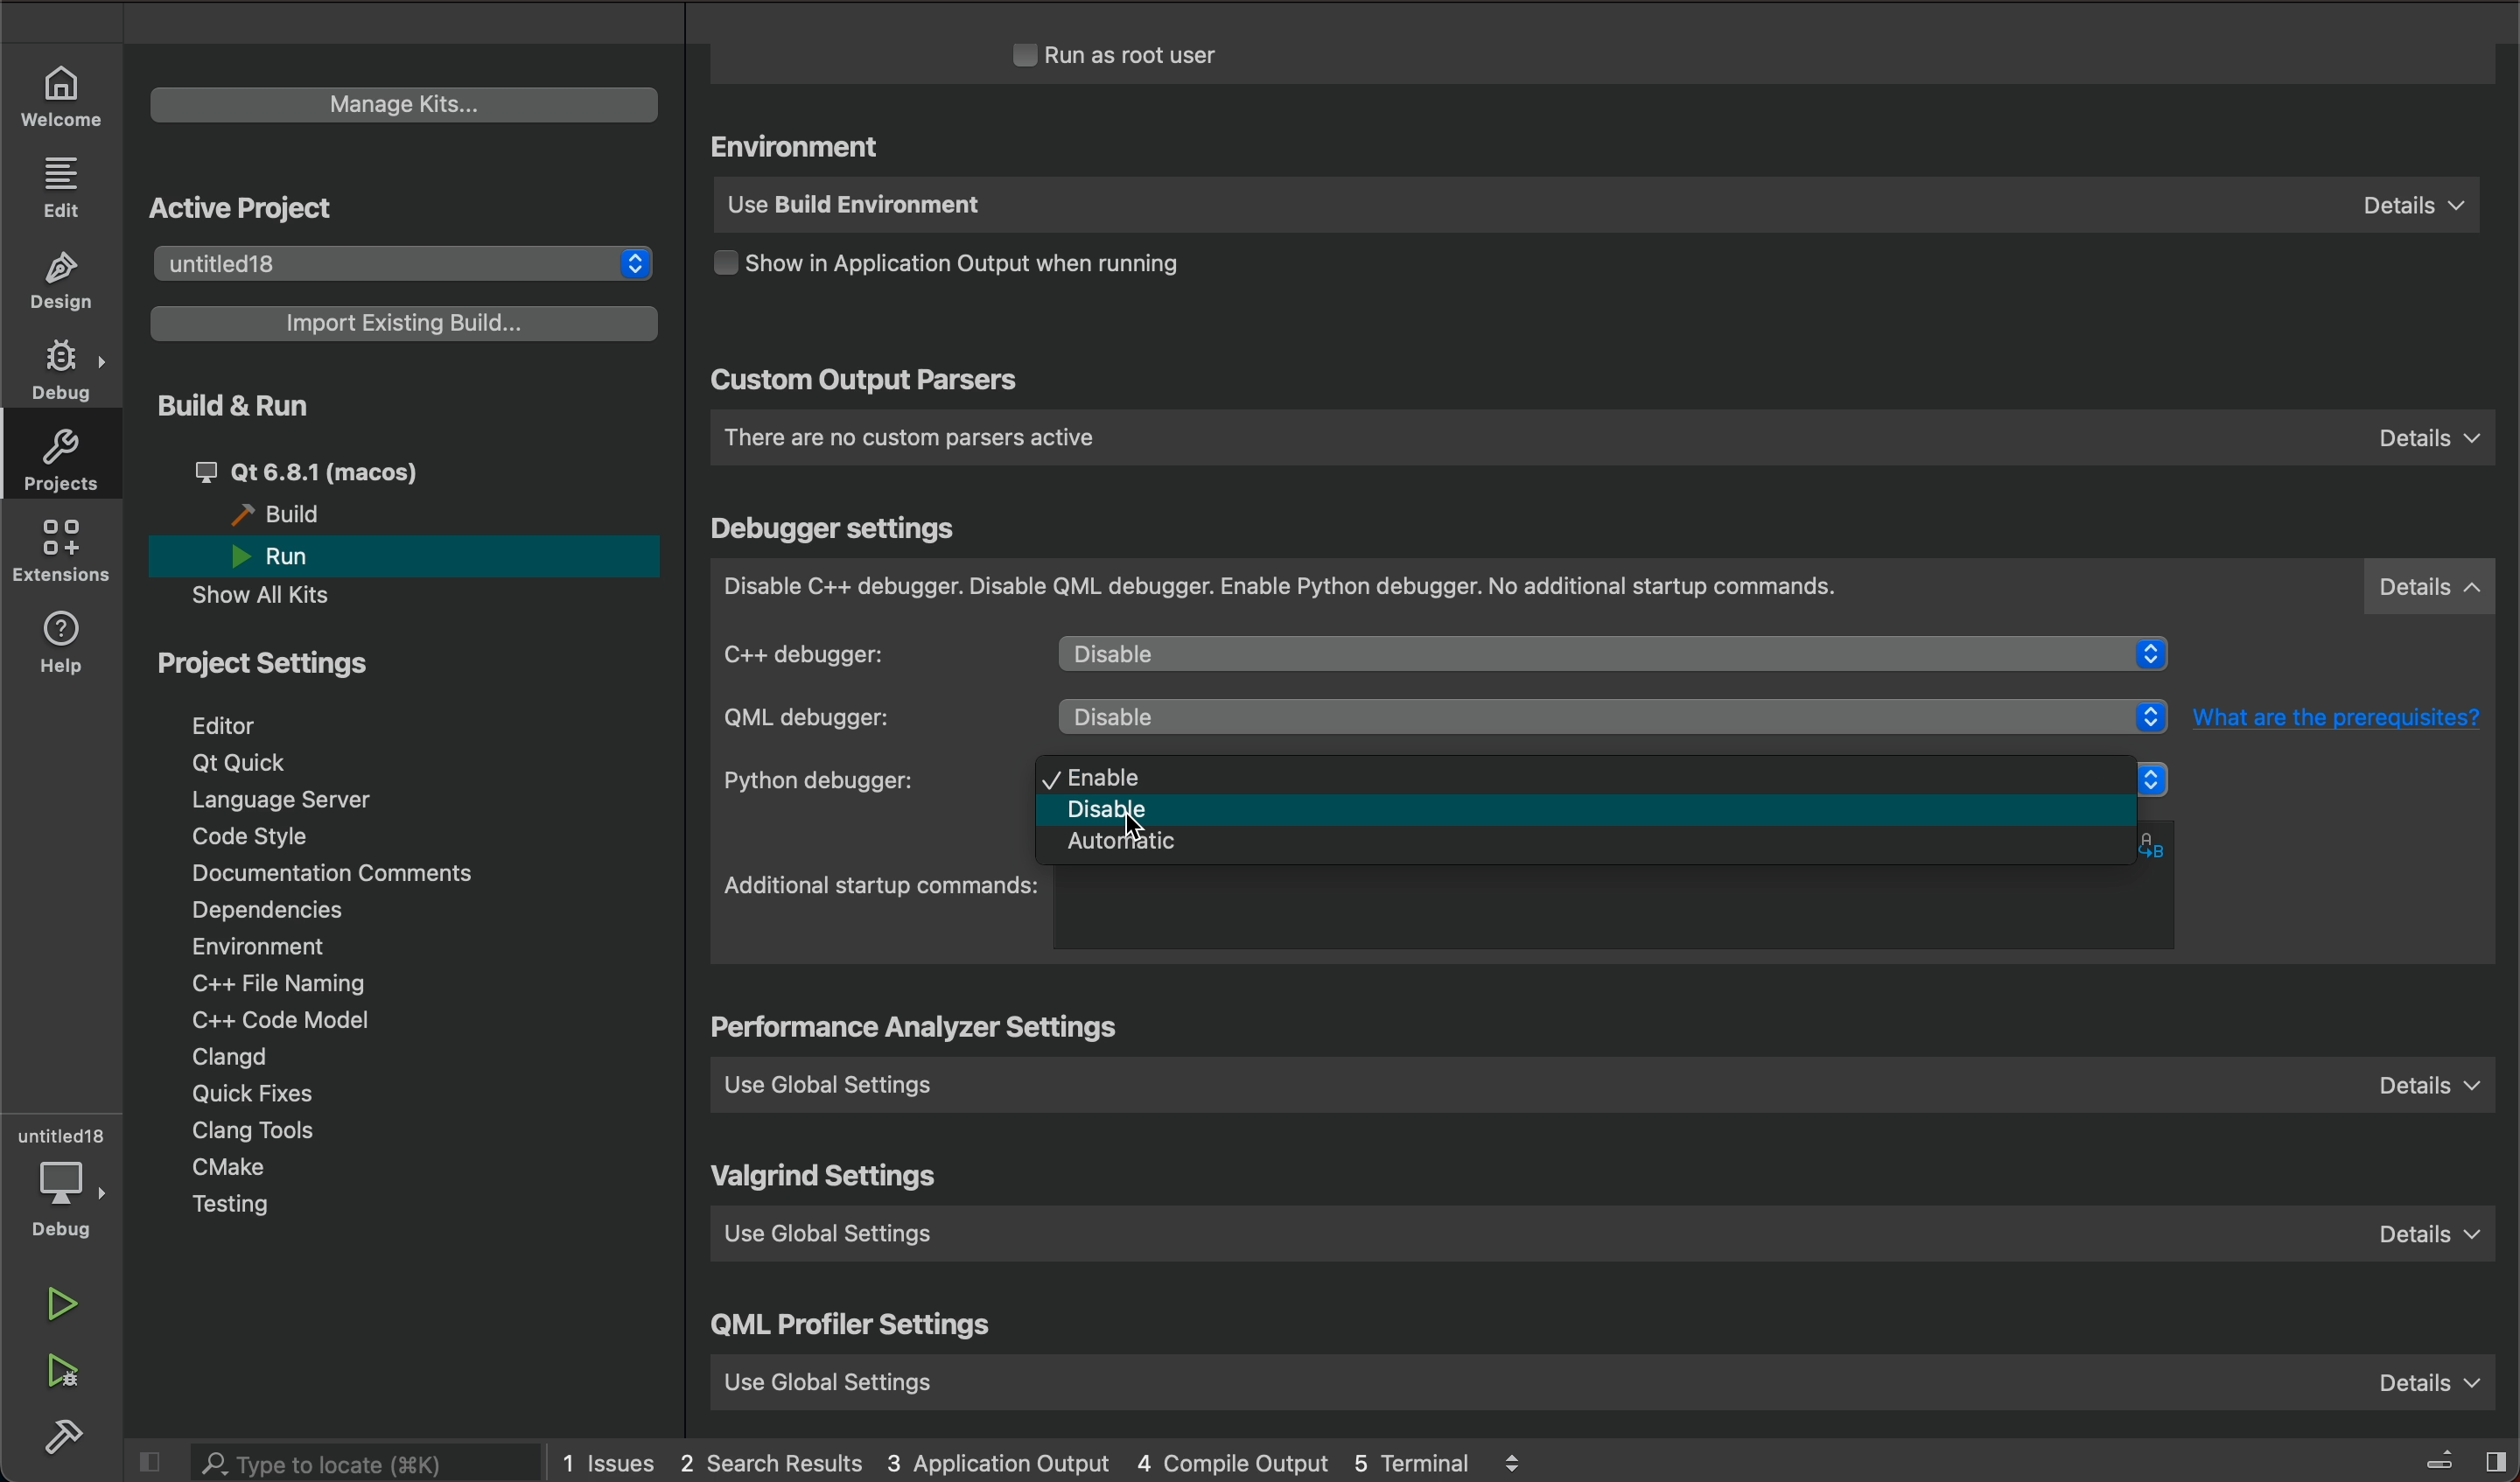 The height and width of the screenshot is (1482, 2520). What do you see at coordinates (352, 470) in the screenshot?
I see `qt` at bounding box center [352, 470].